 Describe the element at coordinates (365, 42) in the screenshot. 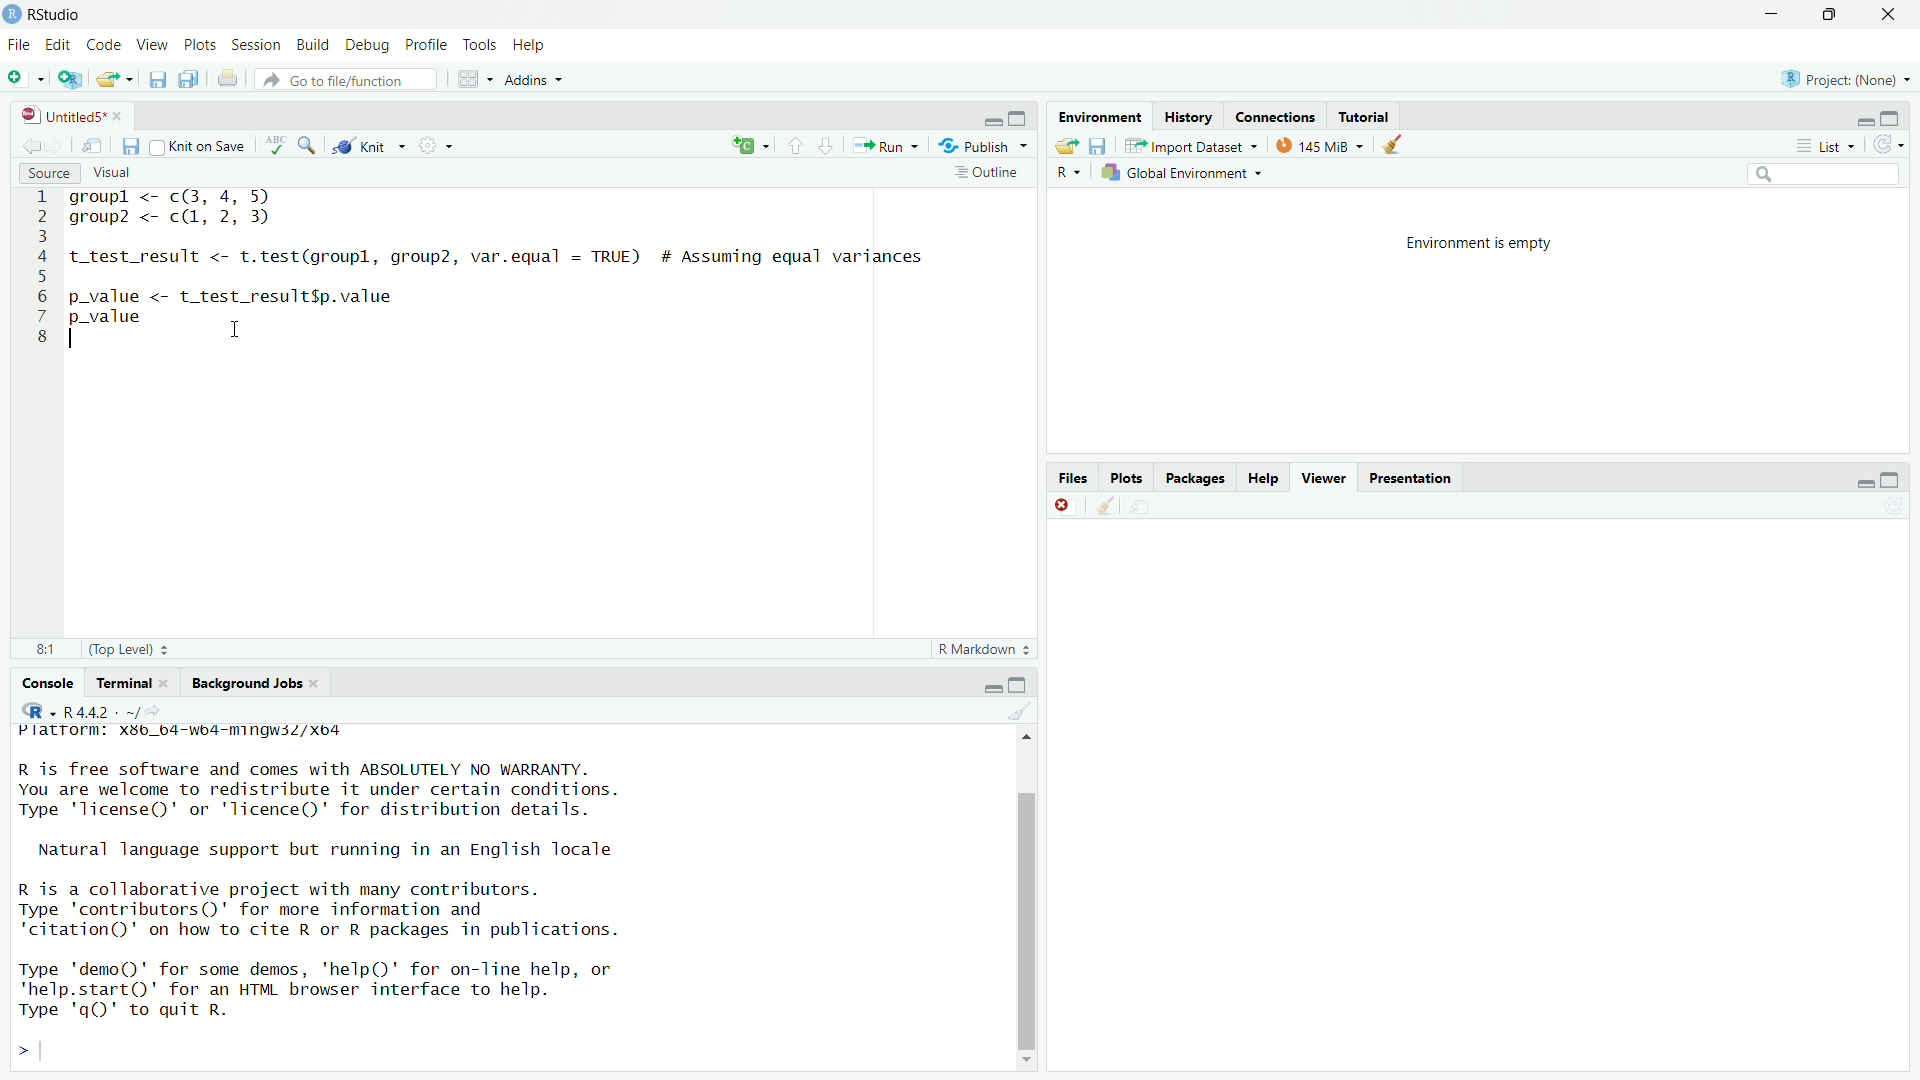

I see `Debug` at that location.